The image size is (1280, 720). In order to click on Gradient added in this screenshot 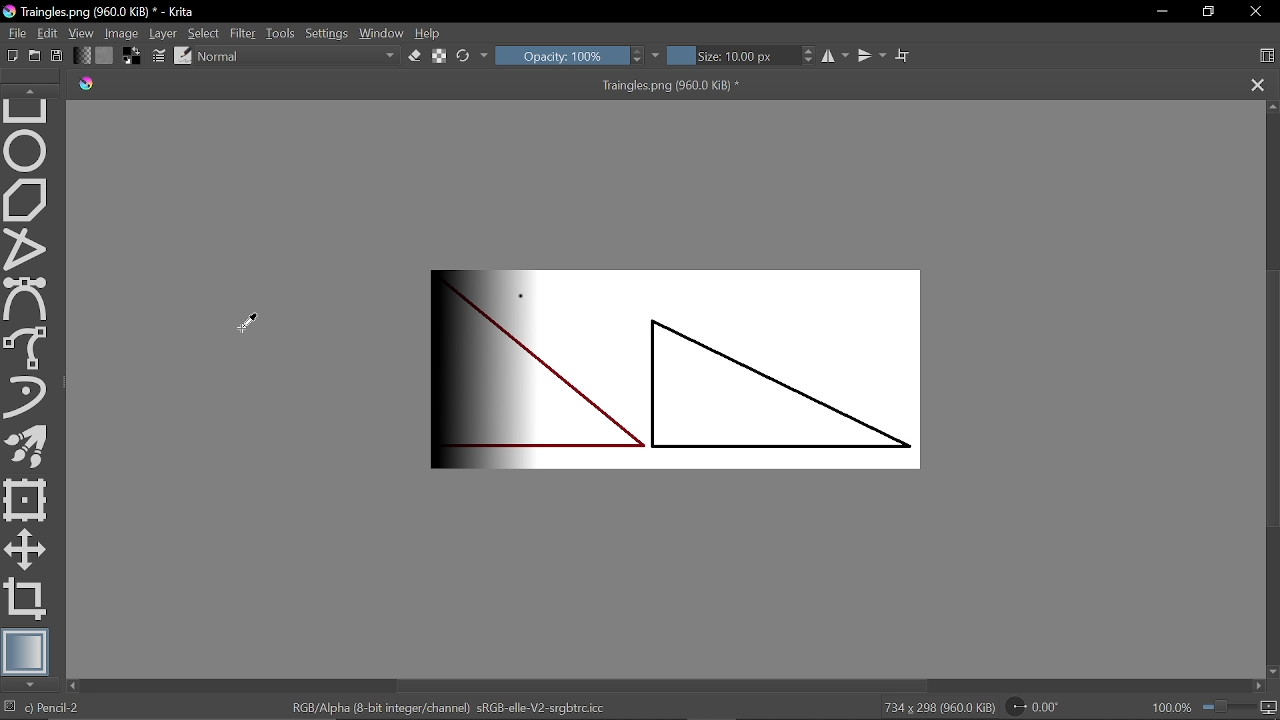, I will do `click(691, 366)`.